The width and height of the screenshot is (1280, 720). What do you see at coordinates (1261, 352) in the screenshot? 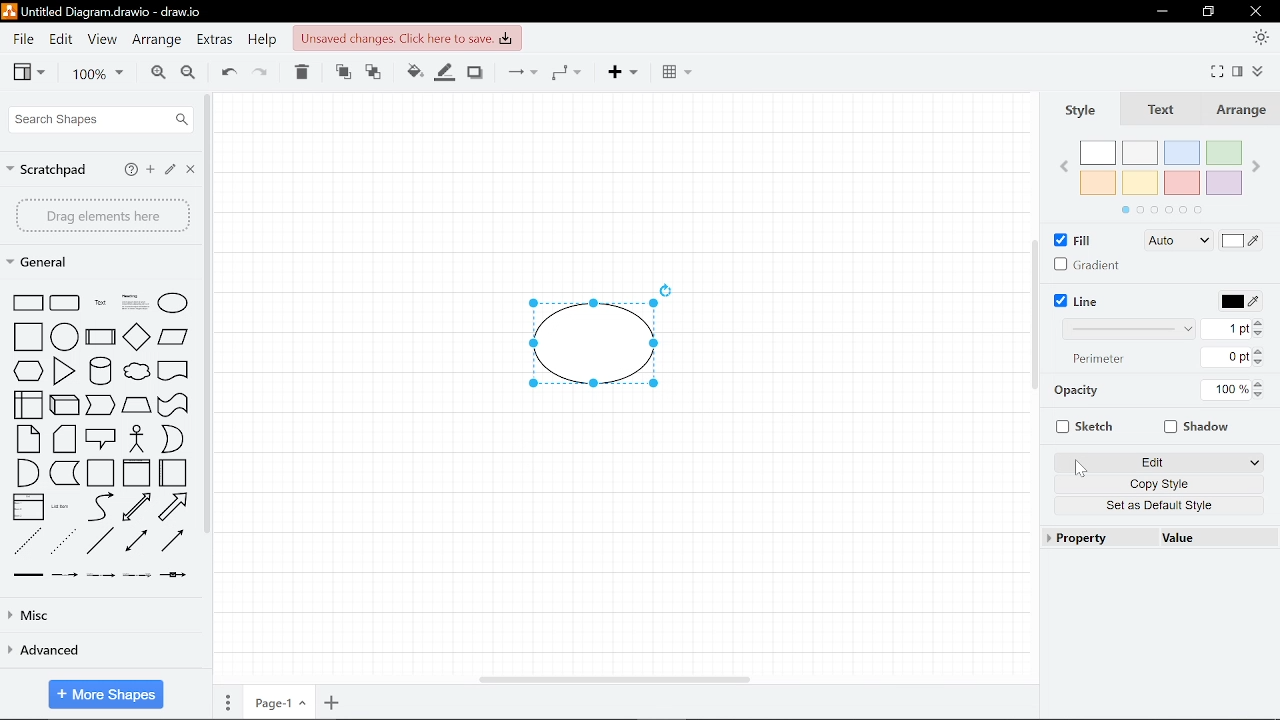
I see `Increase perimeter` at bounding box center [1261, 352].